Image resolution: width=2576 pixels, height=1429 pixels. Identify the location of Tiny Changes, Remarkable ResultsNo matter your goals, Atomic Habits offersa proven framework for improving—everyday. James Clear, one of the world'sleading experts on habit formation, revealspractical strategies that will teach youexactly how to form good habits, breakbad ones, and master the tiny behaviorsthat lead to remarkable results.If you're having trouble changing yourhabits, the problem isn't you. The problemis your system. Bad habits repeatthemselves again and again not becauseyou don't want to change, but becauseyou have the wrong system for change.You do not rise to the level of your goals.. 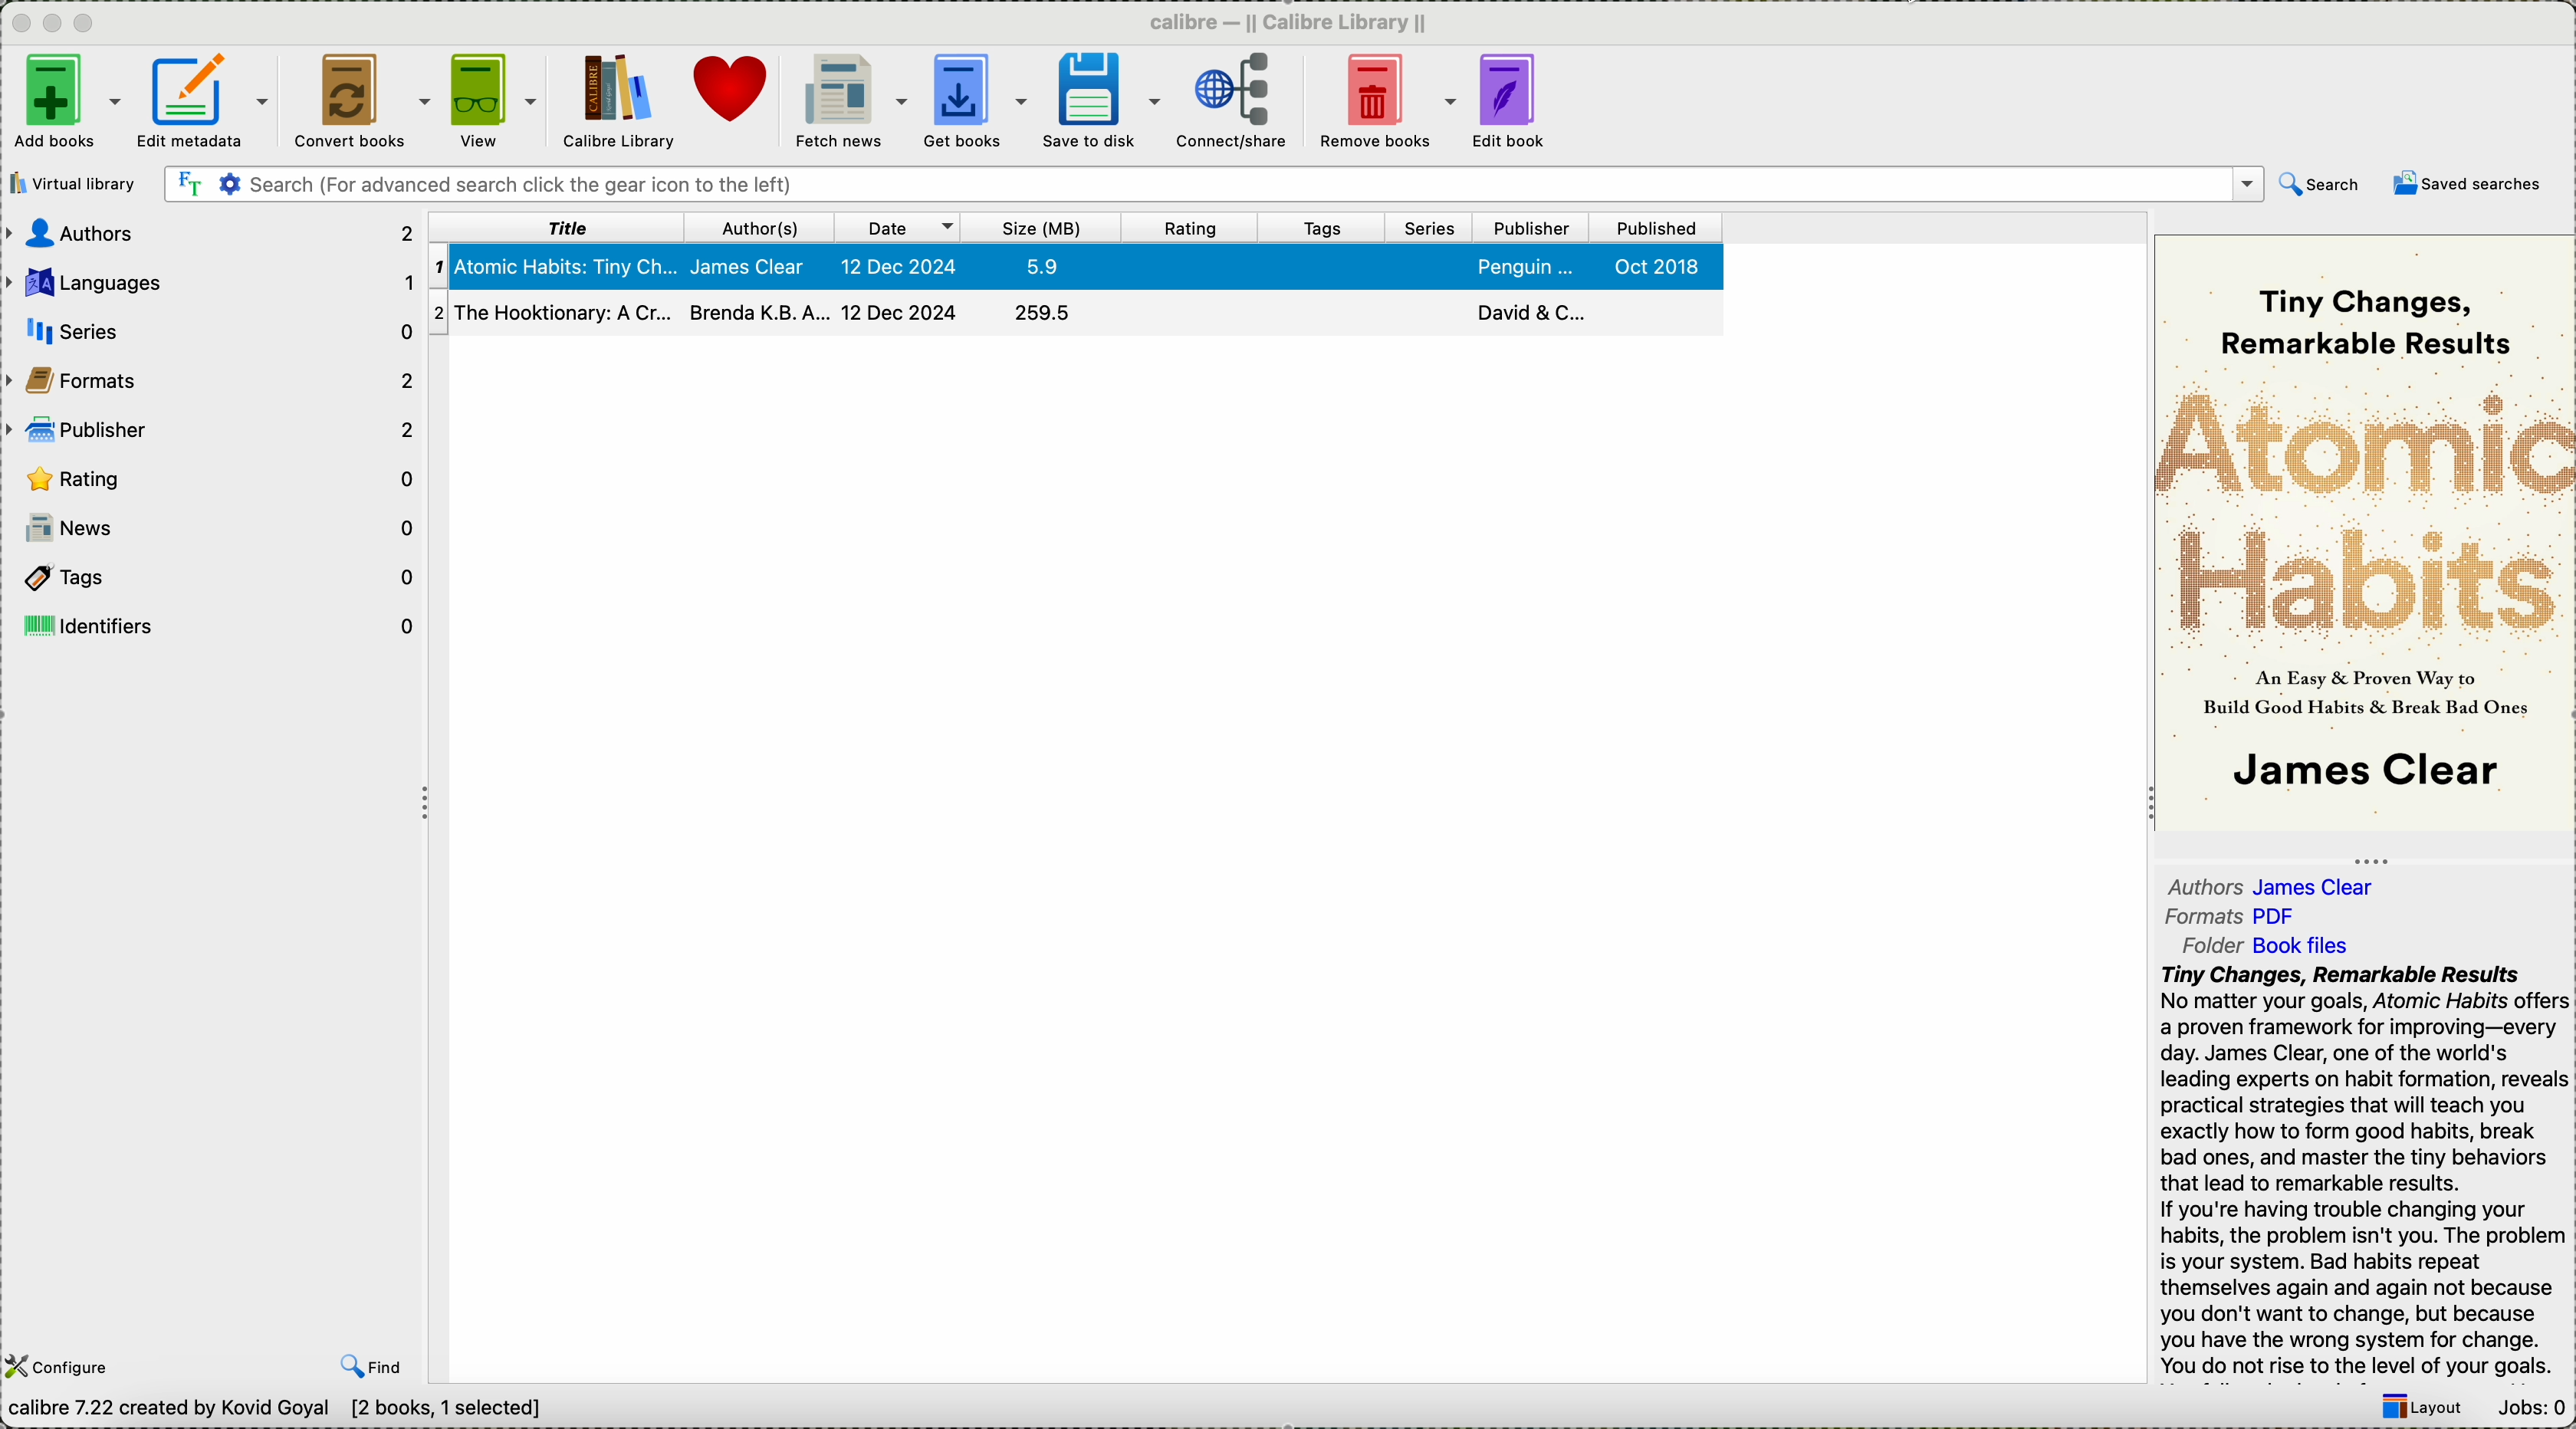
(2356, 1171).